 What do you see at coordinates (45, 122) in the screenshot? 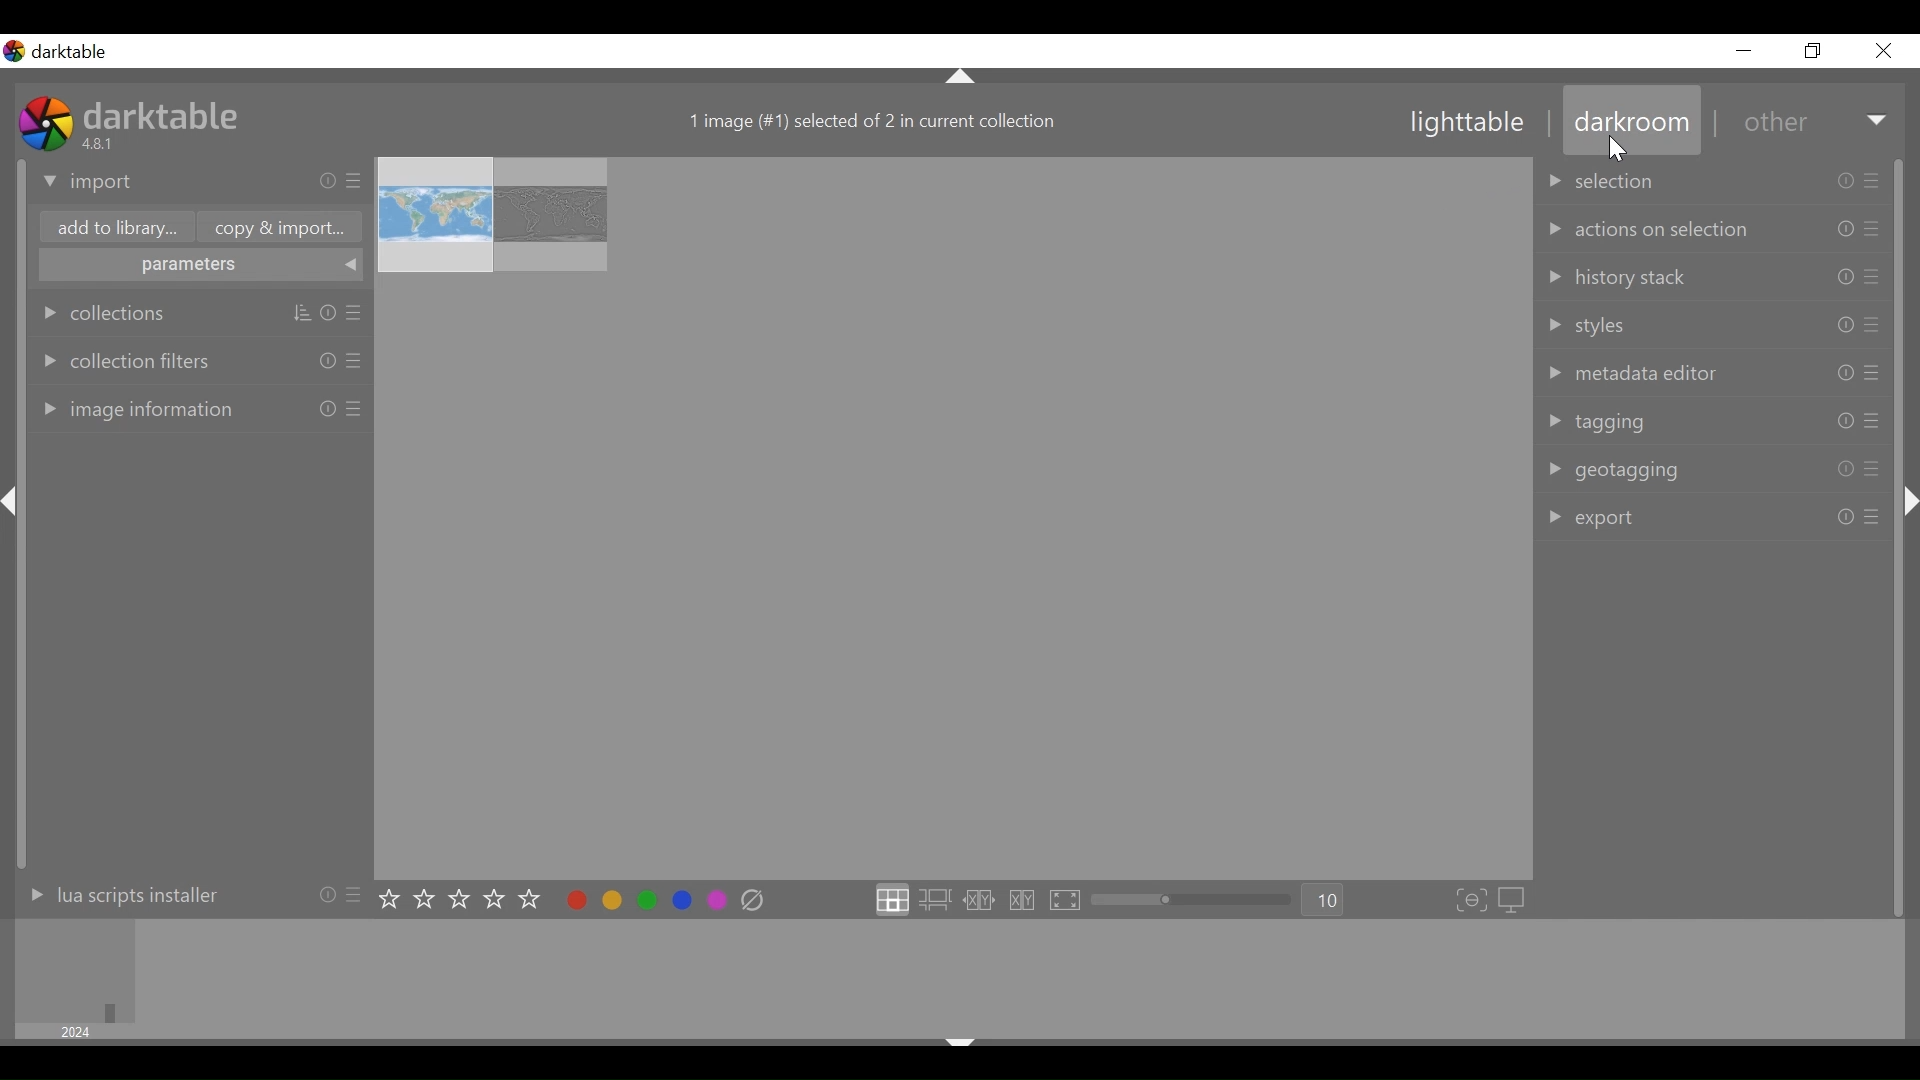
I see `Darktable logo` at bounding box center [45, 122].